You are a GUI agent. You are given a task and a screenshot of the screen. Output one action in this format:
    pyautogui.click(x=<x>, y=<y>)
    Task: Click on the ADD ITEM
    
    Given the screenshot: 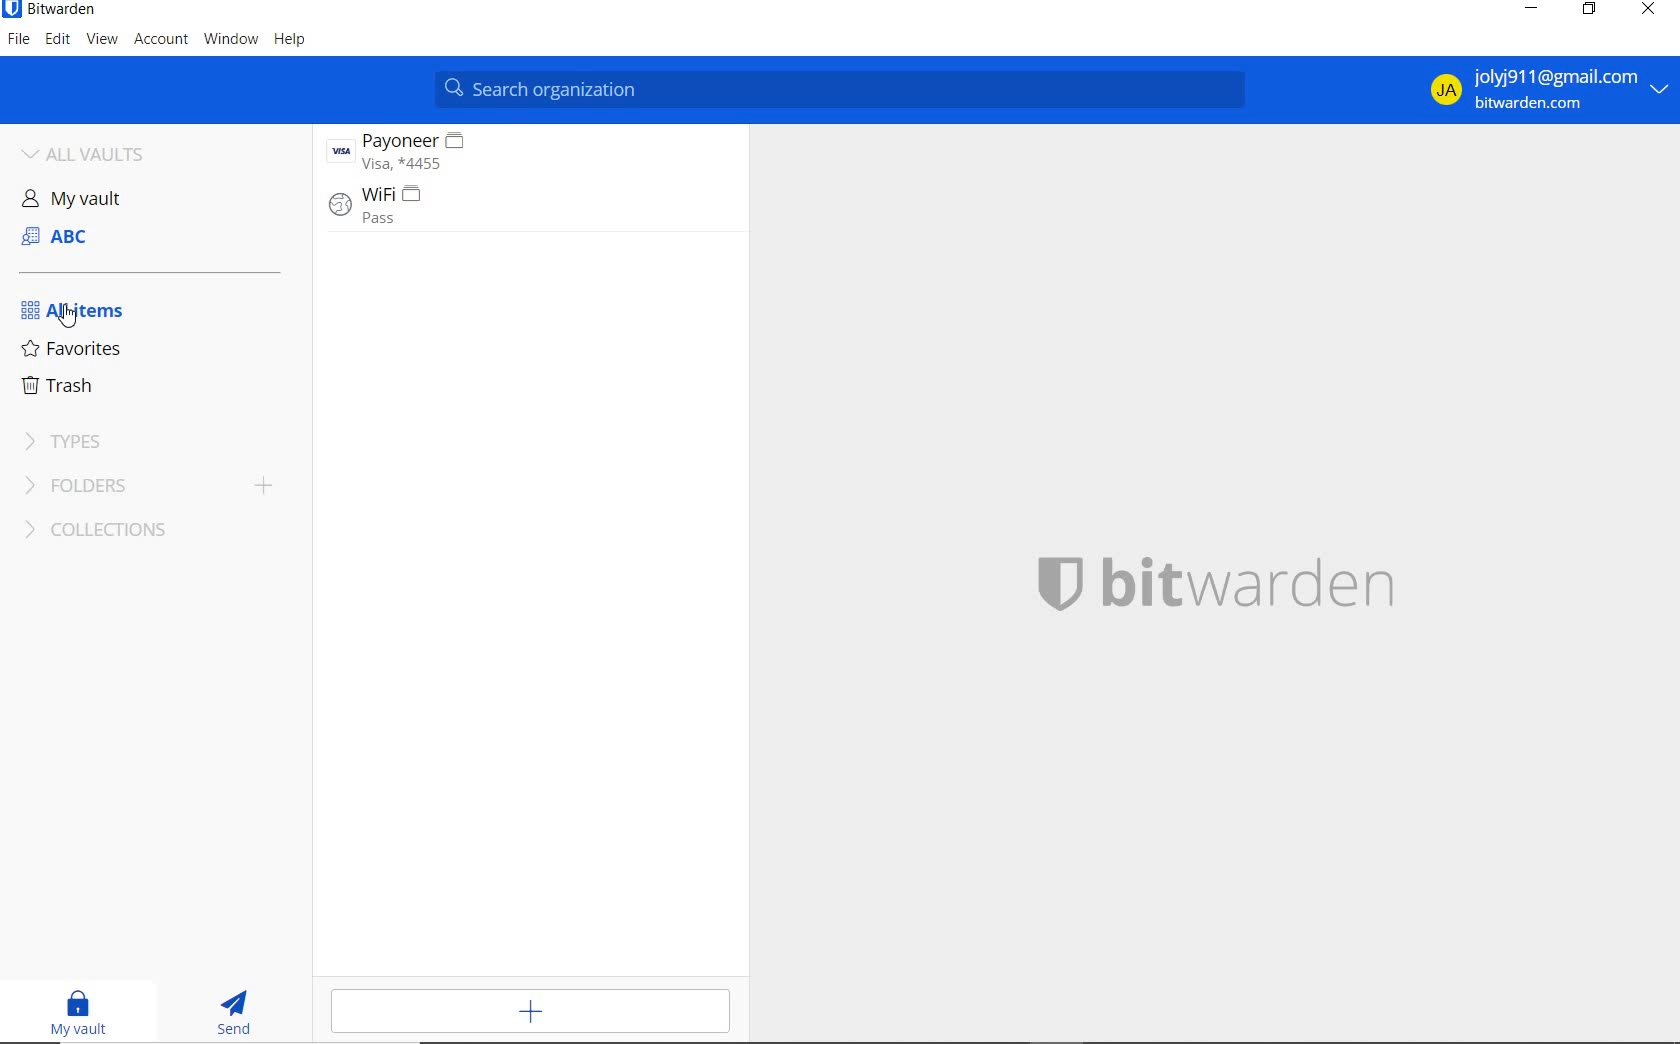 What is the action you would take?
    pyautogui.click(x=536, y=1011)
    